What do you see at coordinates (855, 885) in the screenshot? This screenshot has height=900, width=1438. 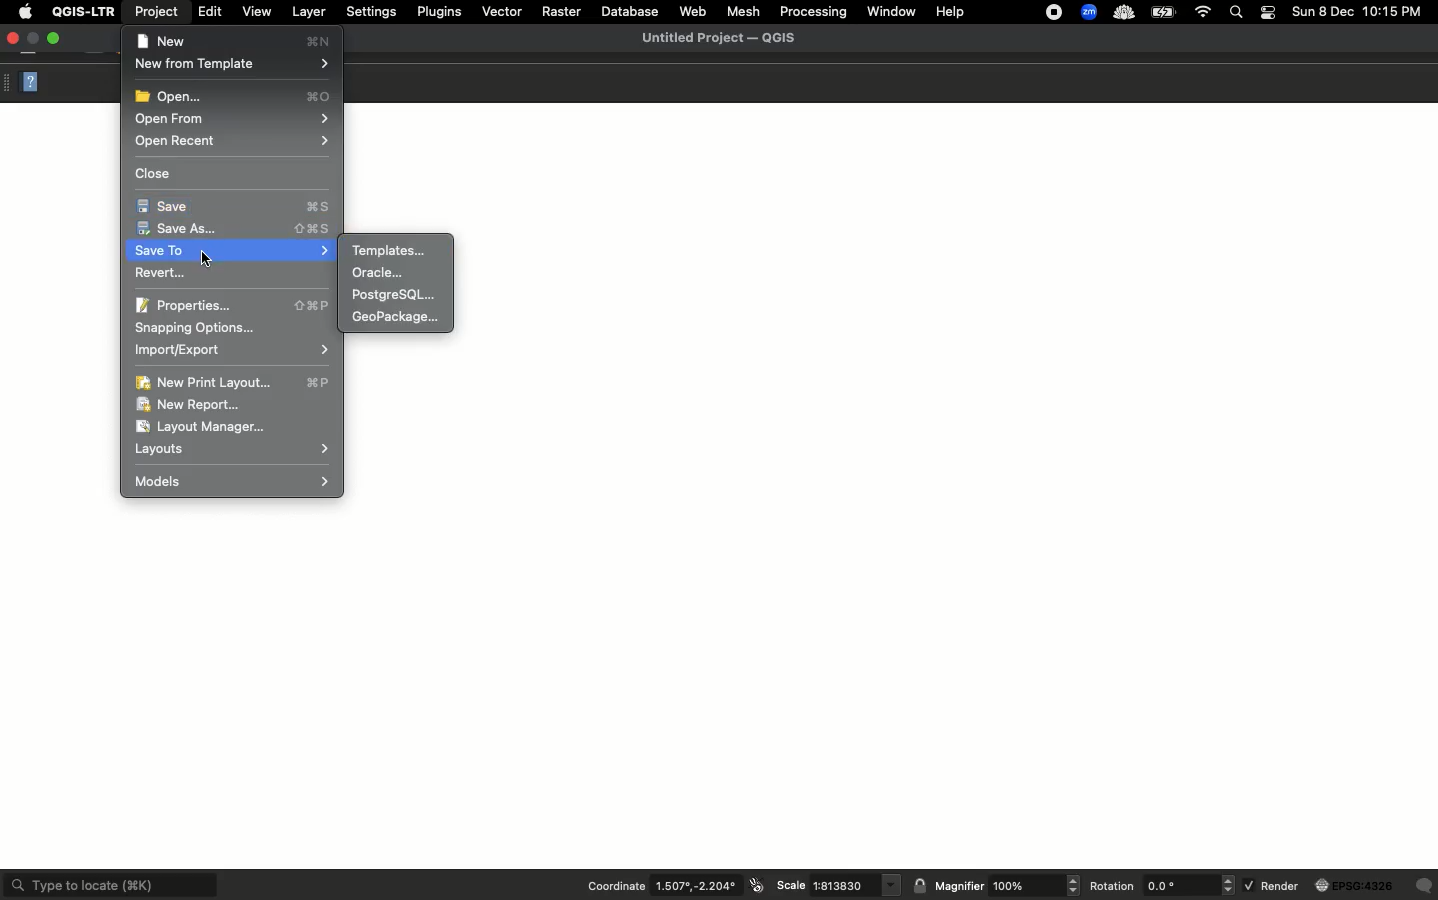 I see `scale` at bounding box center [855, 885].